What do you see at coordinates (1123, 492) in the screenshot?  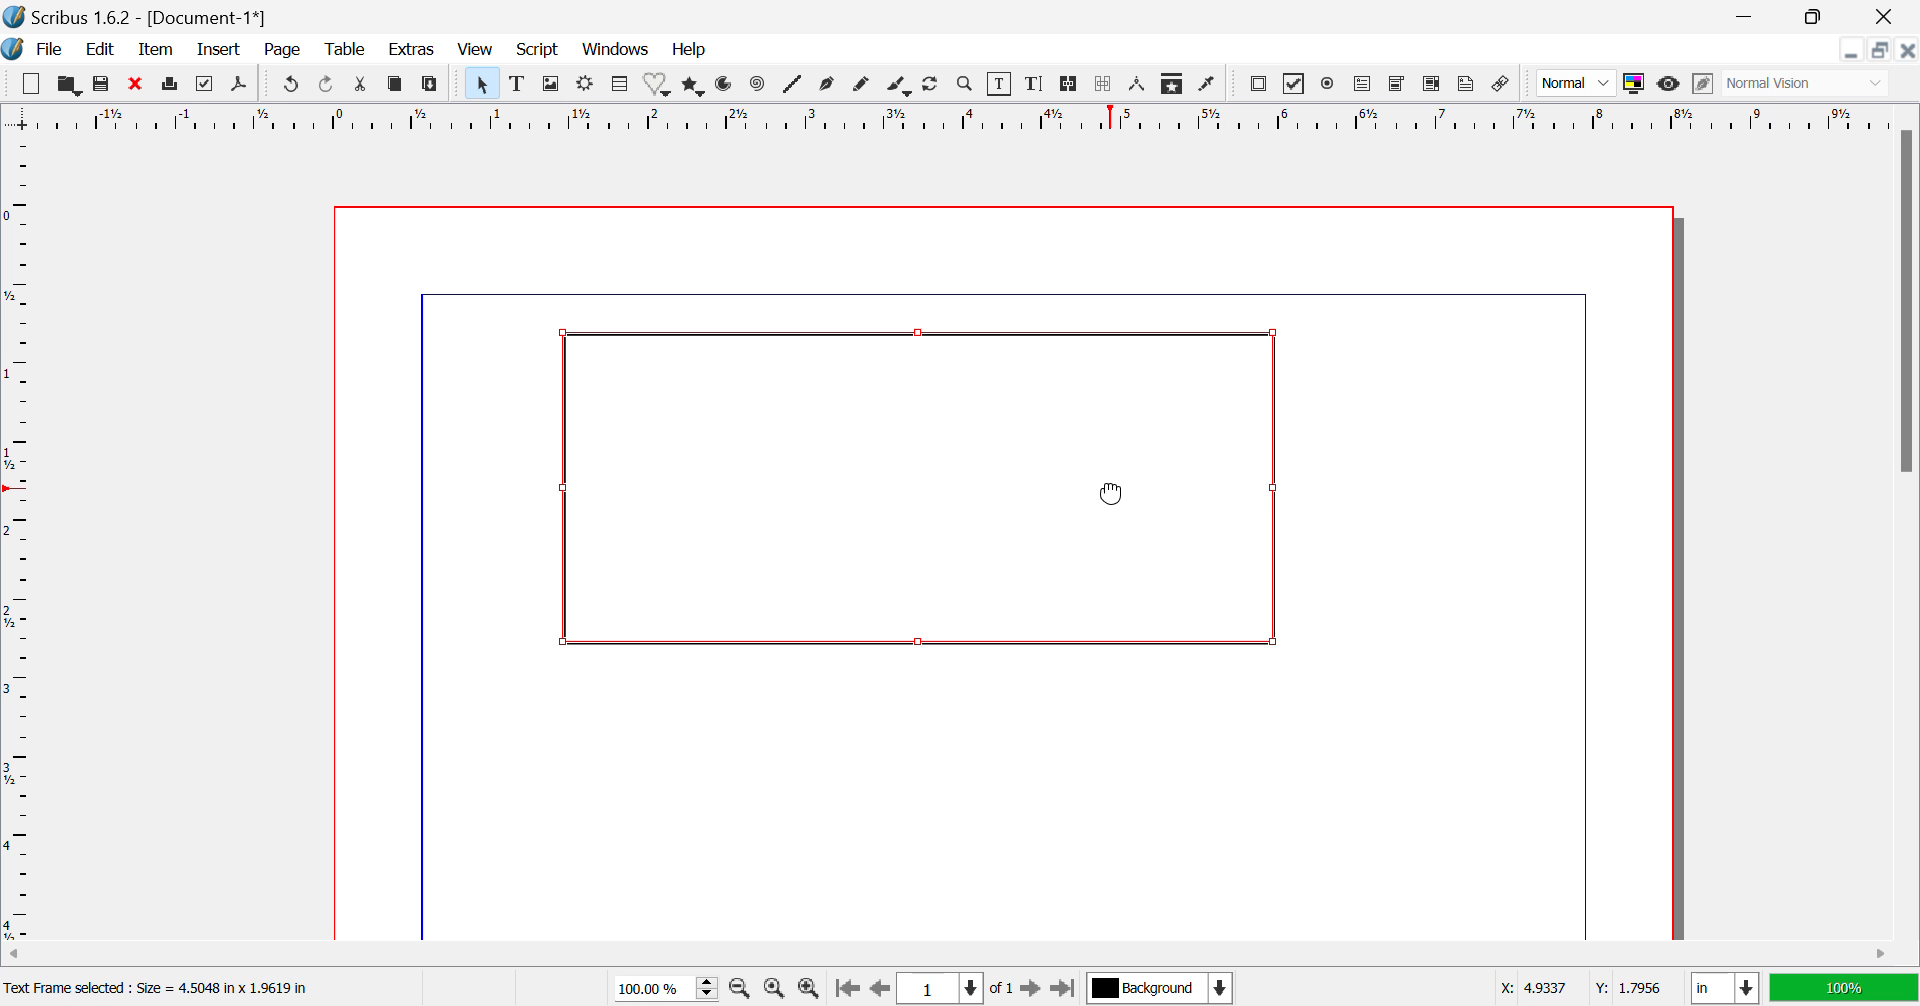 I see `Cursor` at bounding box center [1123, 492].